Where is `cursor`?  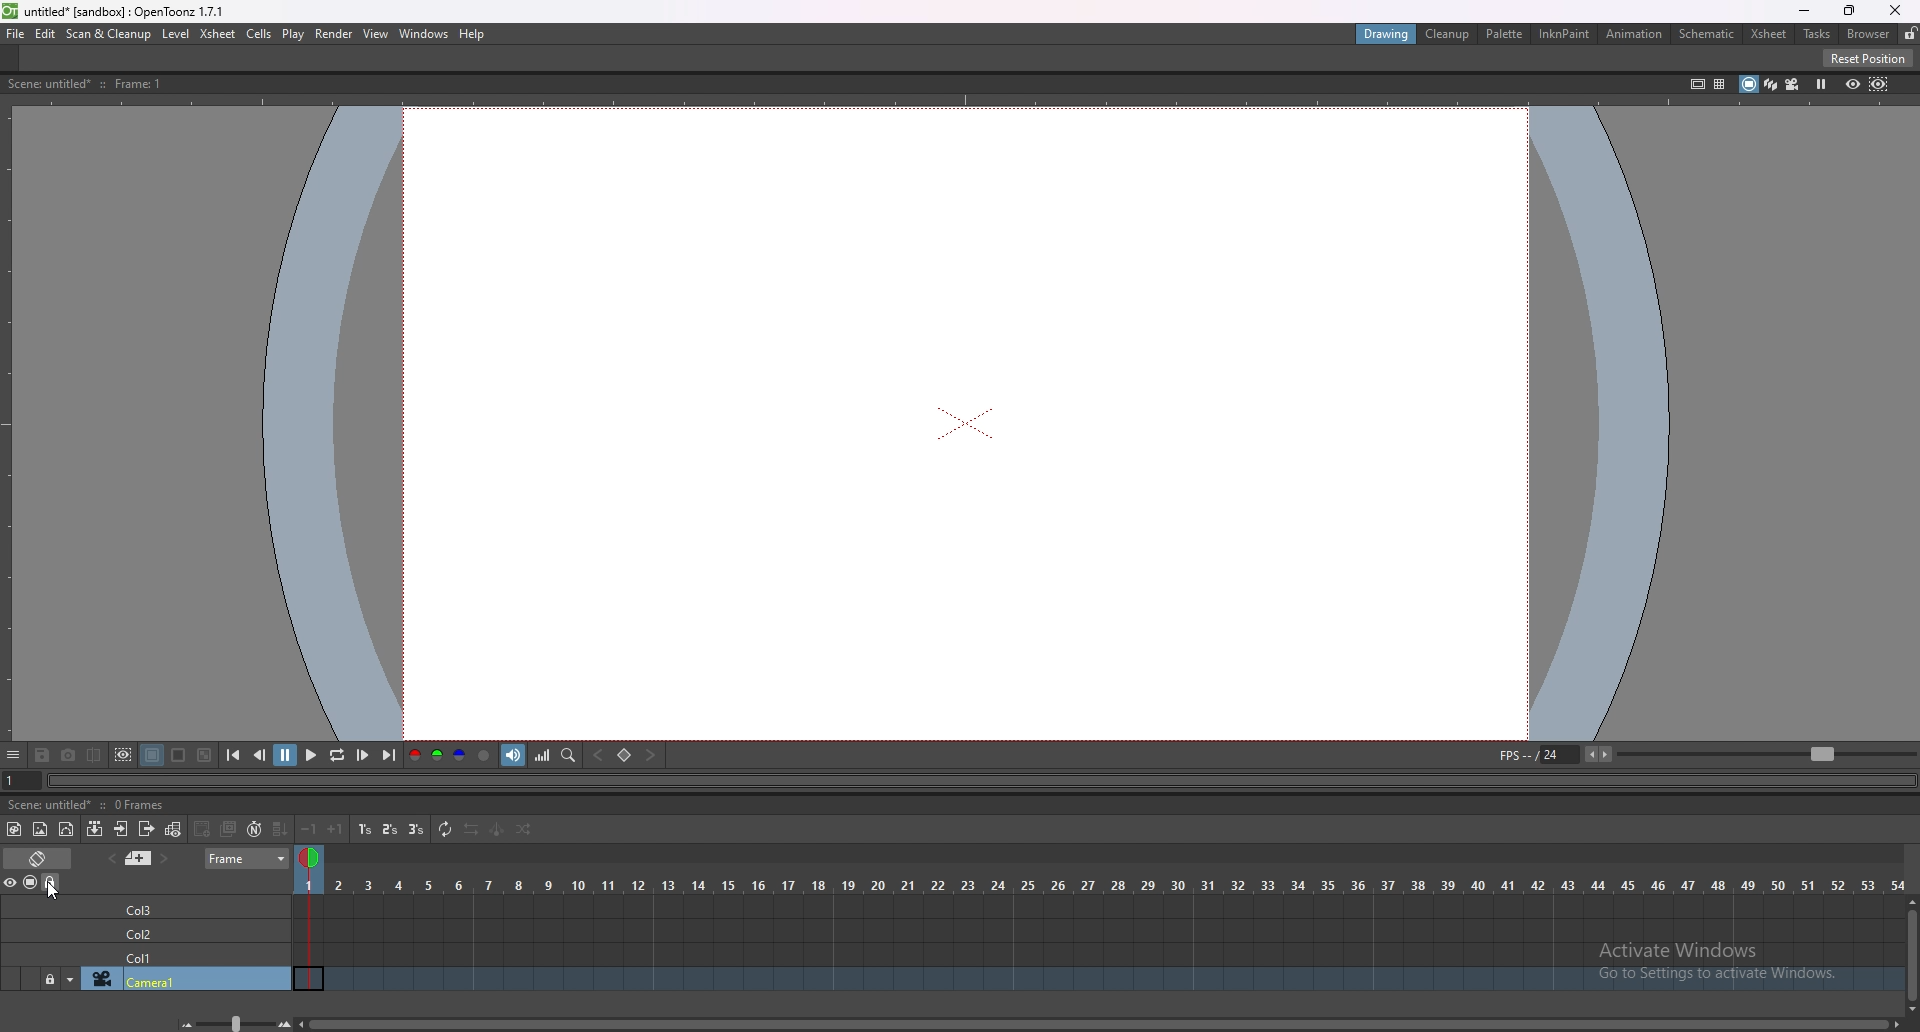 cursor is located at coordinates (50, 889).